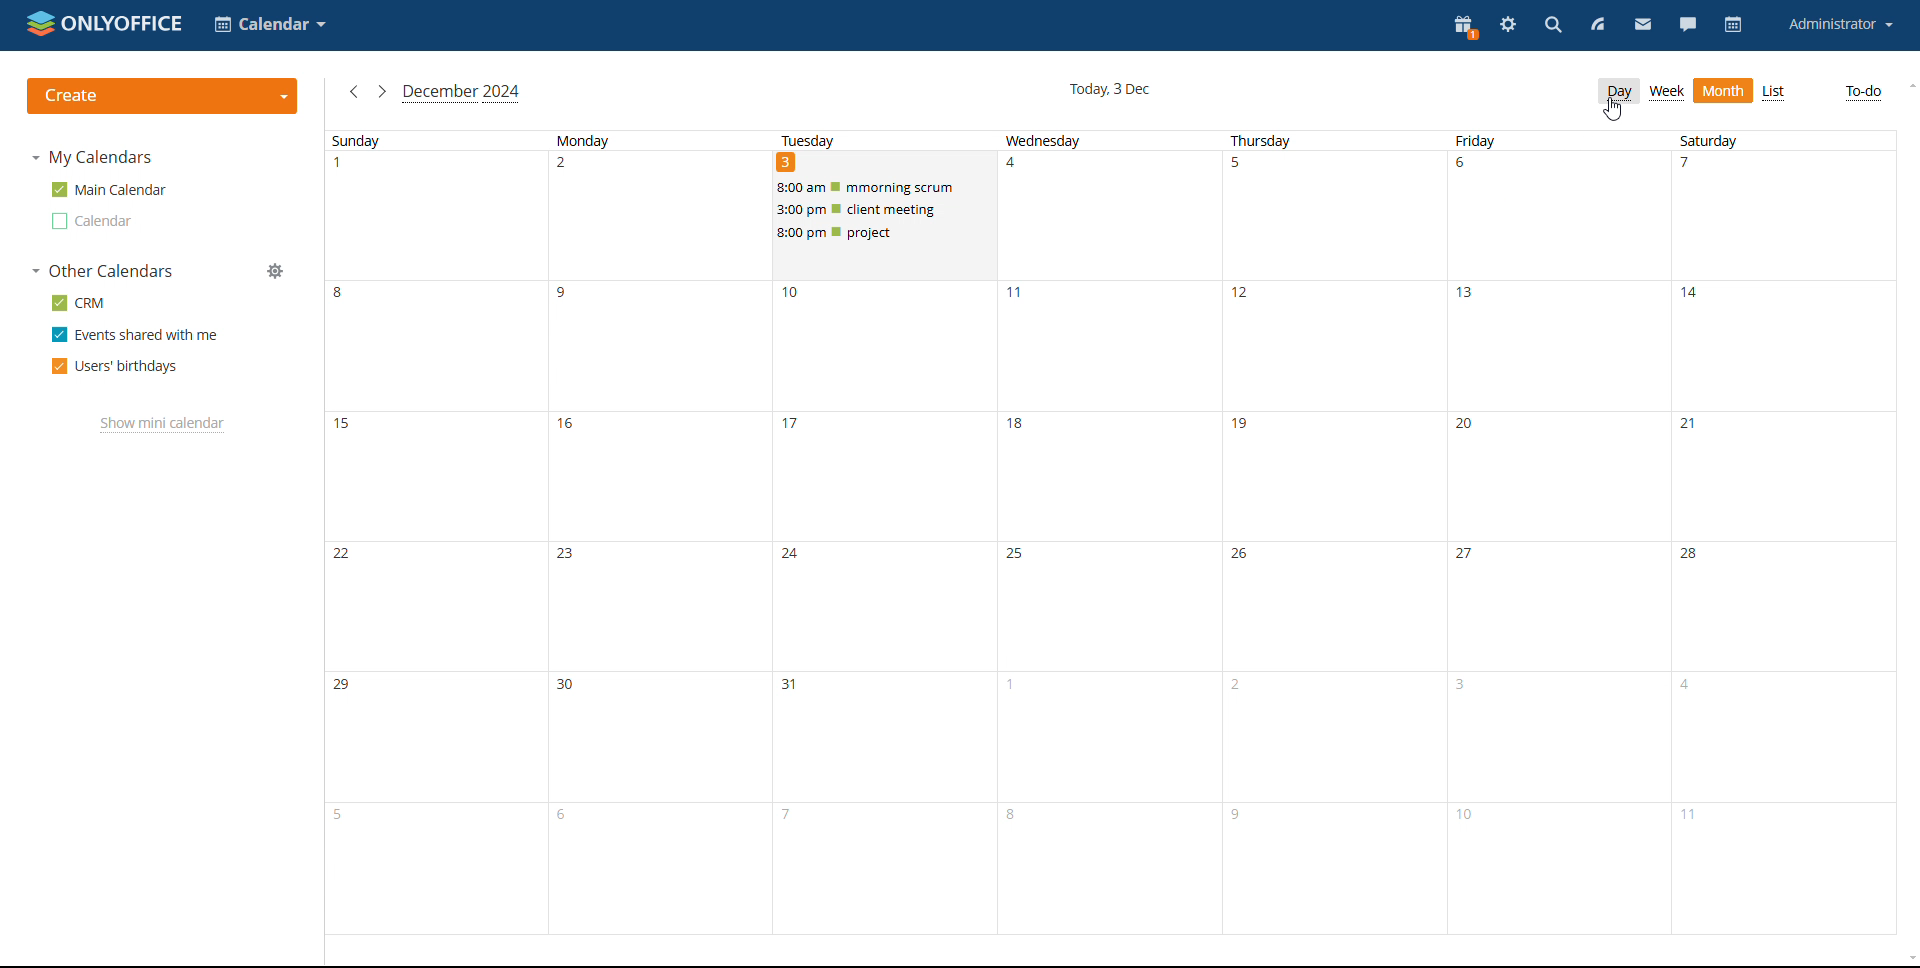 The image size is (1920, 968). I want to click on wednesday, so click(1106, 532).